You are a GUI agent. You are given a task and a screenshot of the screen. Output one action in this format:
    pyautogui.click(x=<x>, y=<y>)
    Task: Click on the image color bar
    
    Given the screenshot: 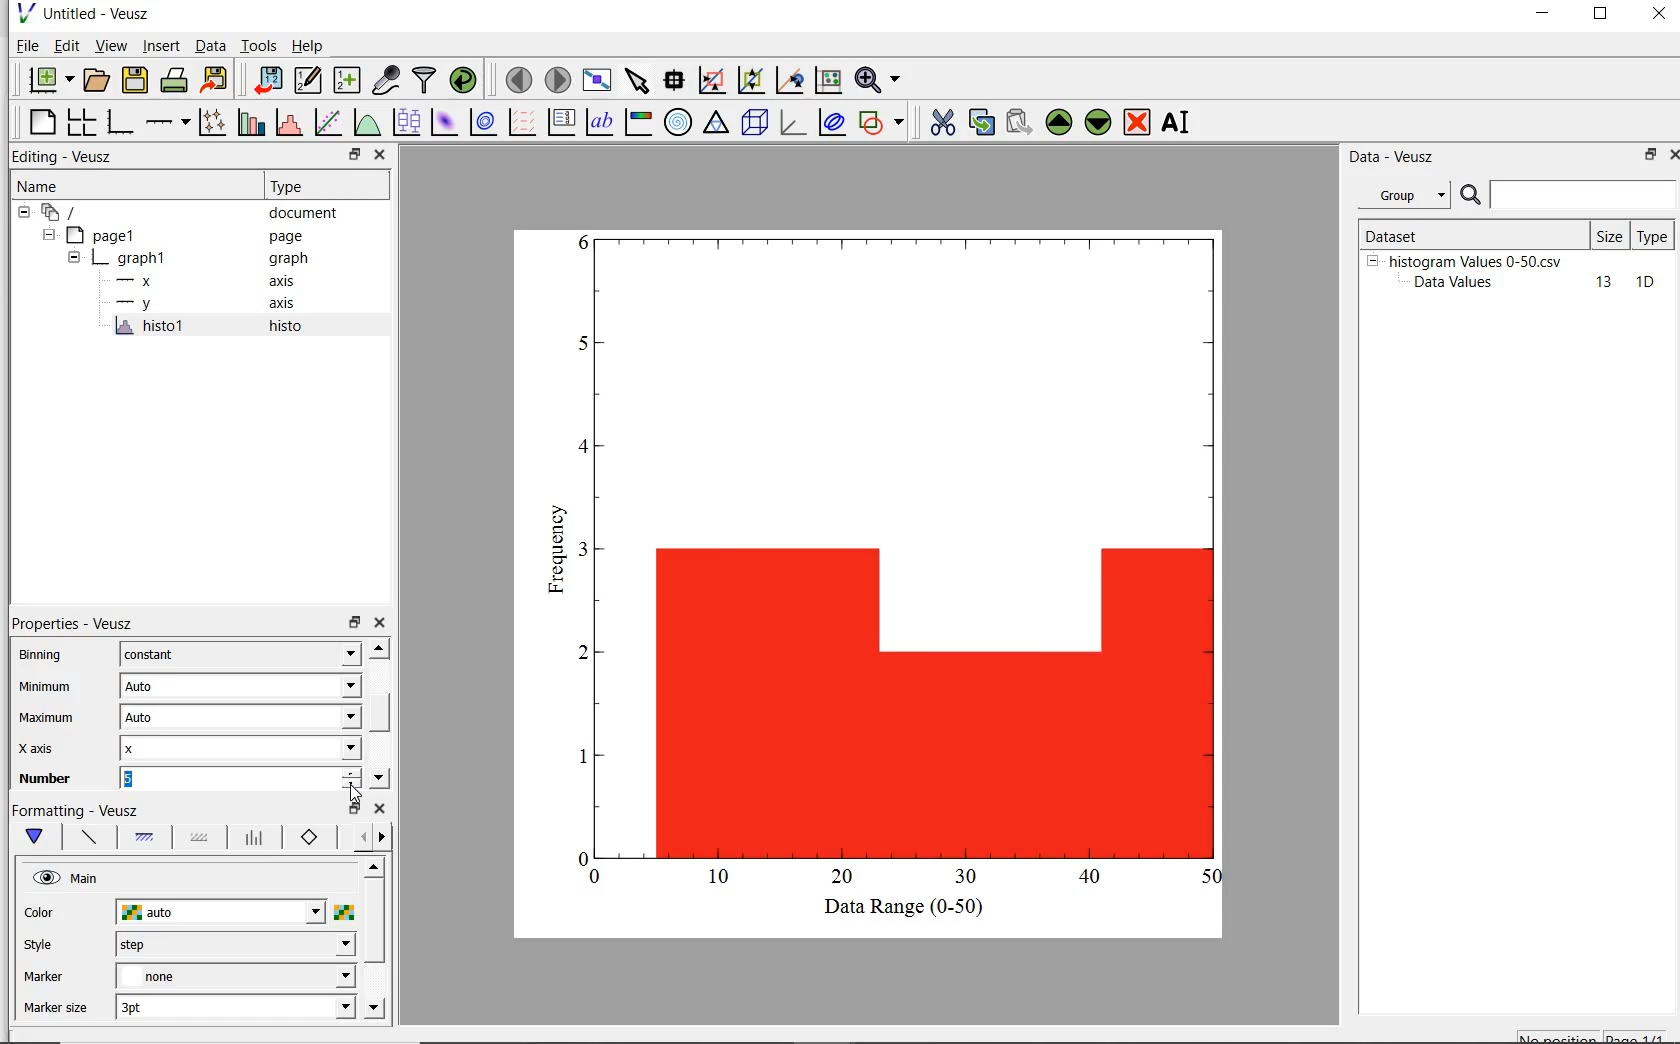 What is the action you would take?
    pyautogui.click(x=640, y=122)
    